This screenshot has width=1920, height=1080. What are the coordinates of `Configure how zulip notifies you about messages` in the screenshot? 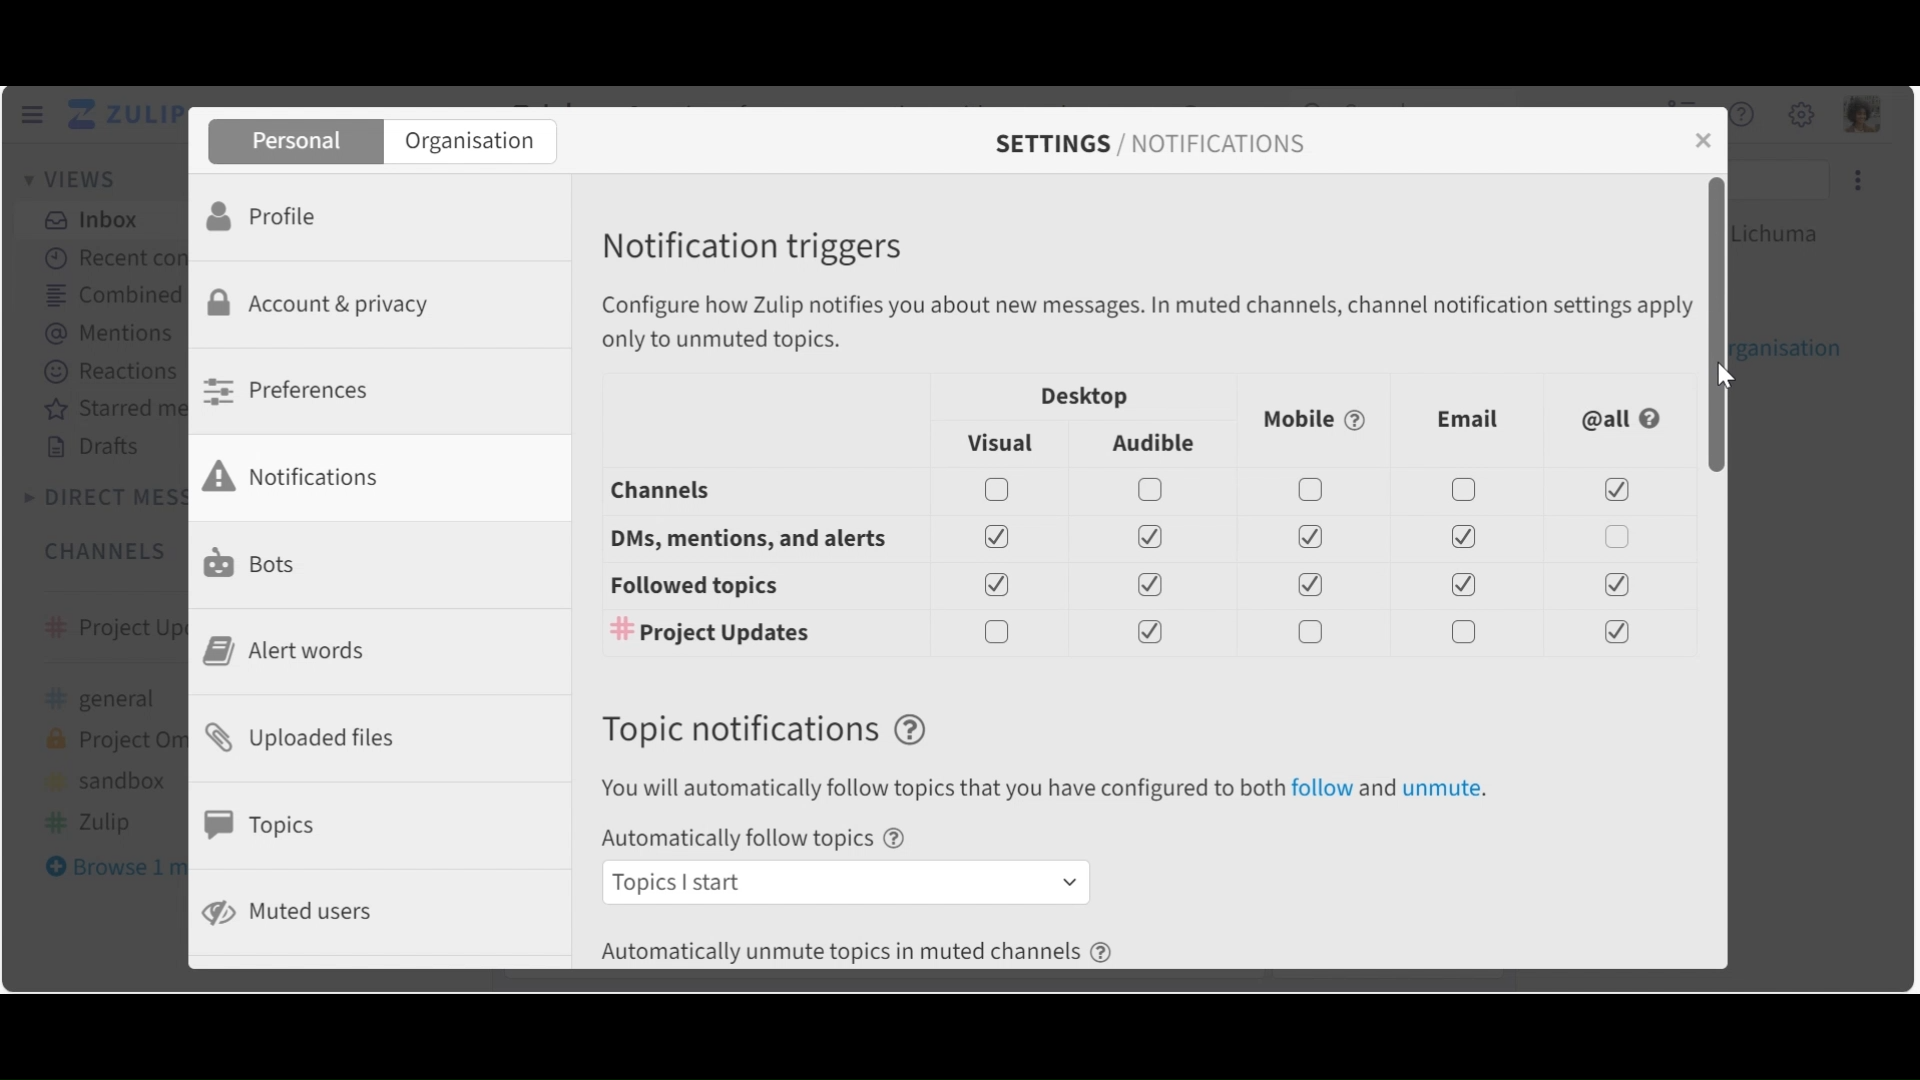 It's located at (1149, 322).